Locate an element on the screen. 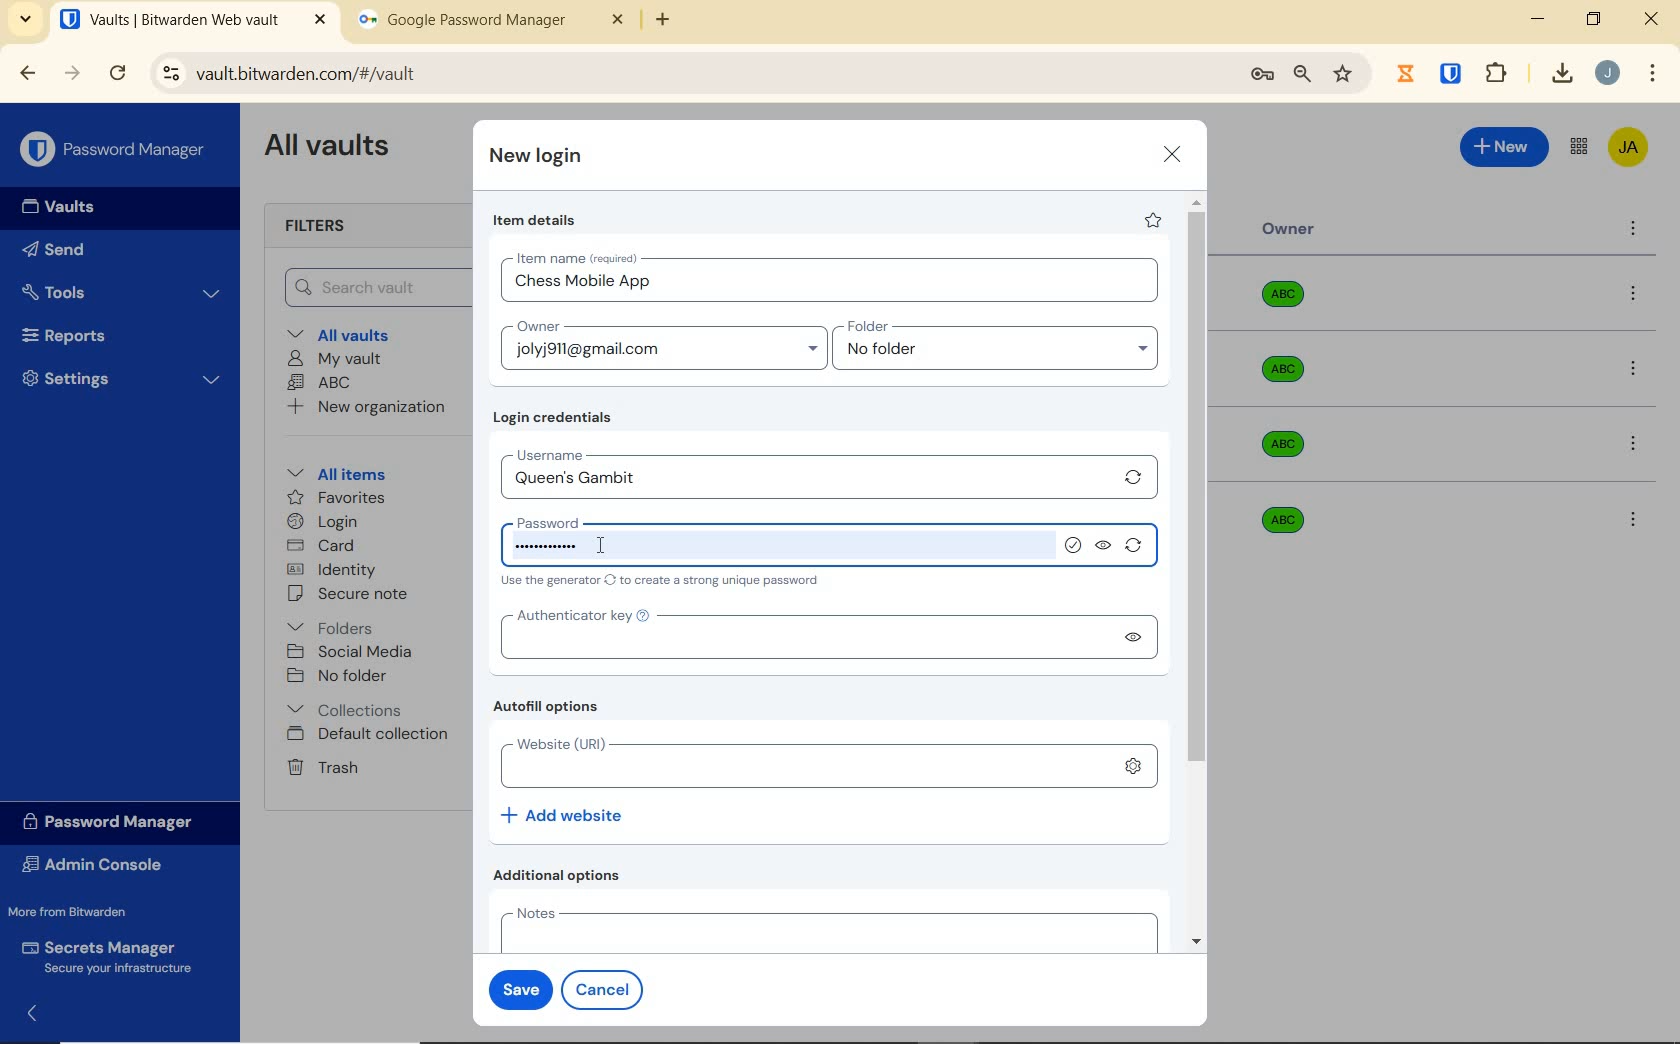 The width and height of the screenshot is (1680, 1044). My Vault is located at coordinates (335, 358).